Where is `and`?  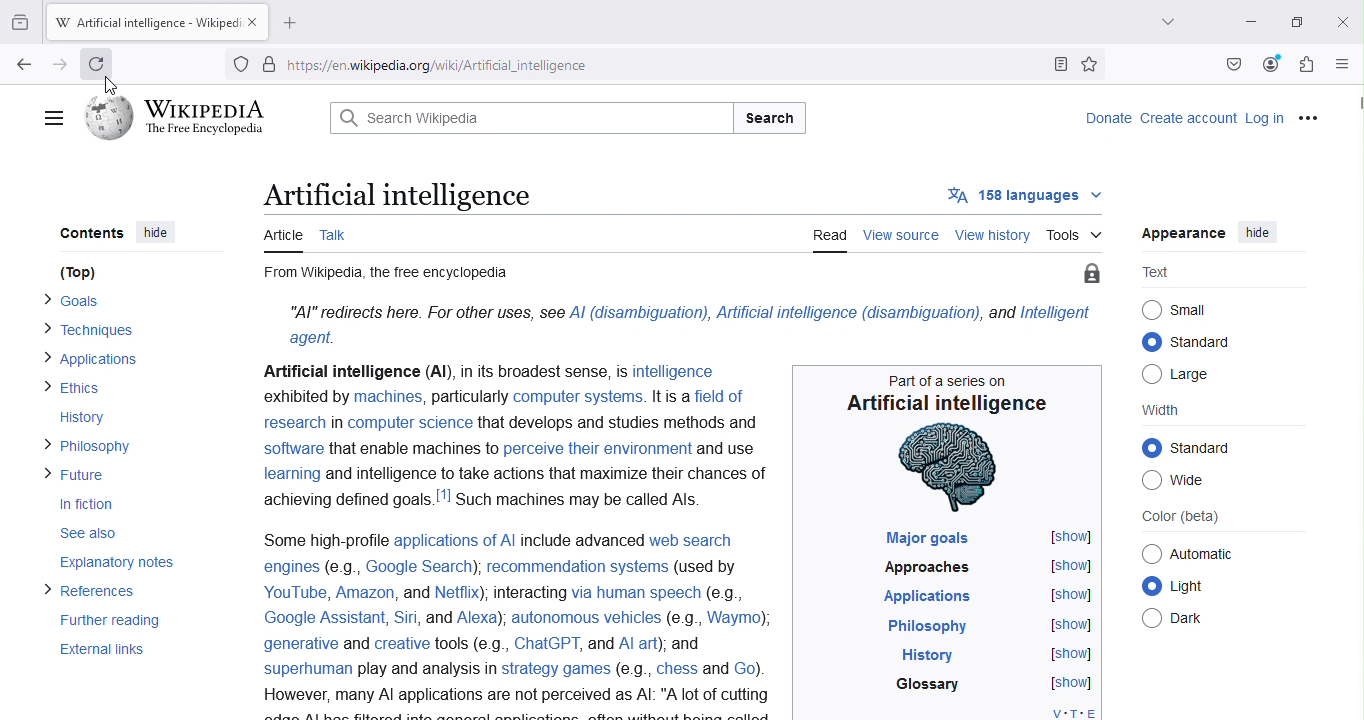
and is located at coordinates (355, 645).